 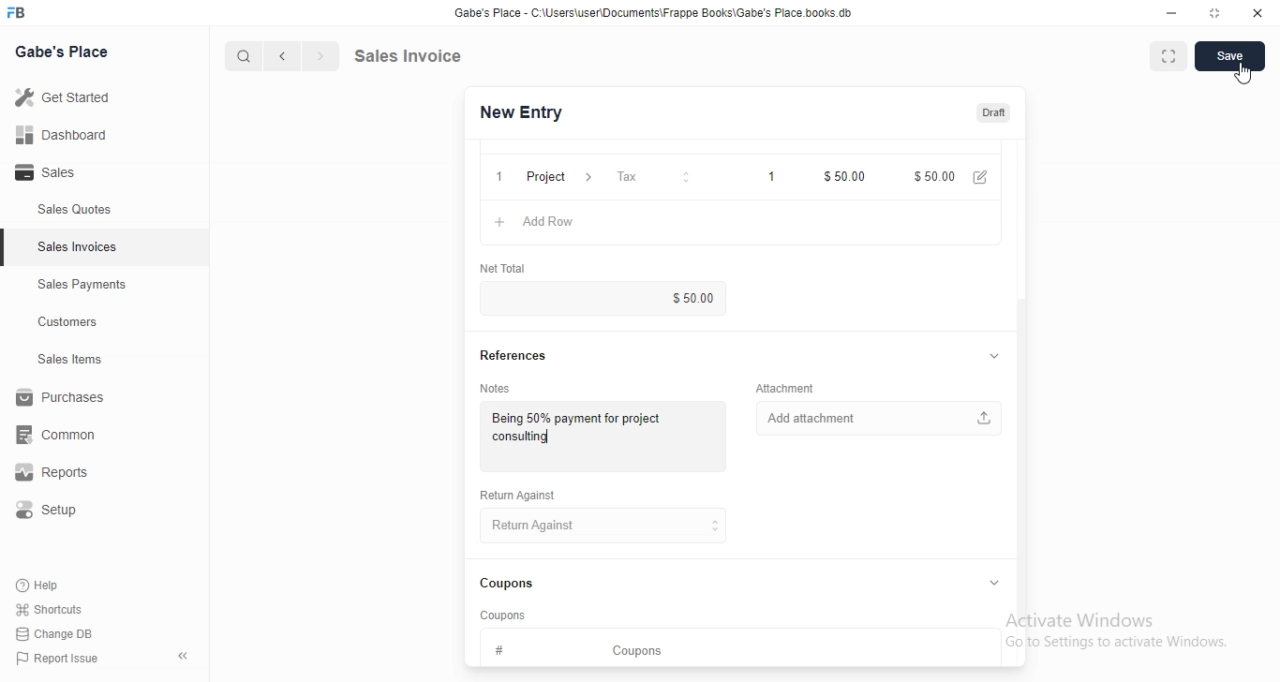 What do you see at coordinates (300, 56) in the screenshot?
I see `forward/backward` at bounding box center [300, 56].